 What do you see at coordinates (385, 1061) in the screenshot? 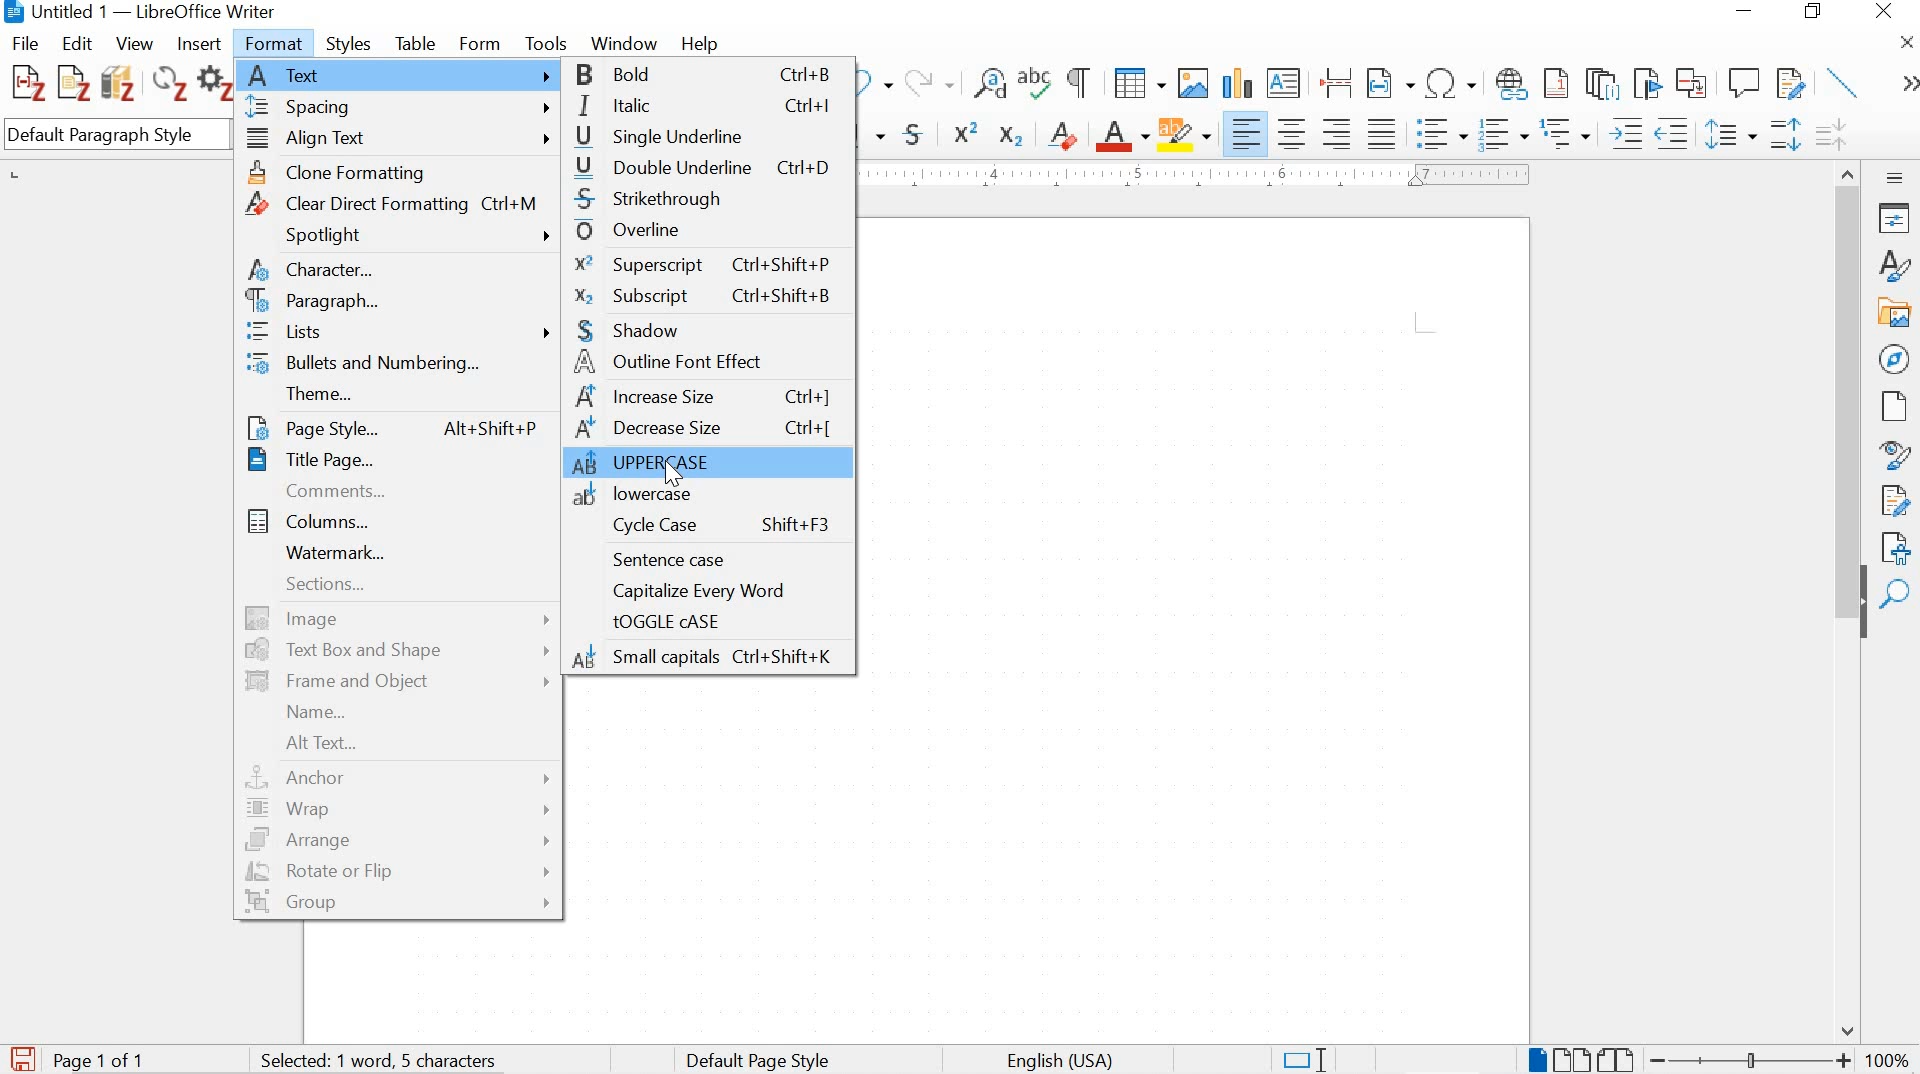
I see `1 word and 5 character` at bounding box center [385, 1061].